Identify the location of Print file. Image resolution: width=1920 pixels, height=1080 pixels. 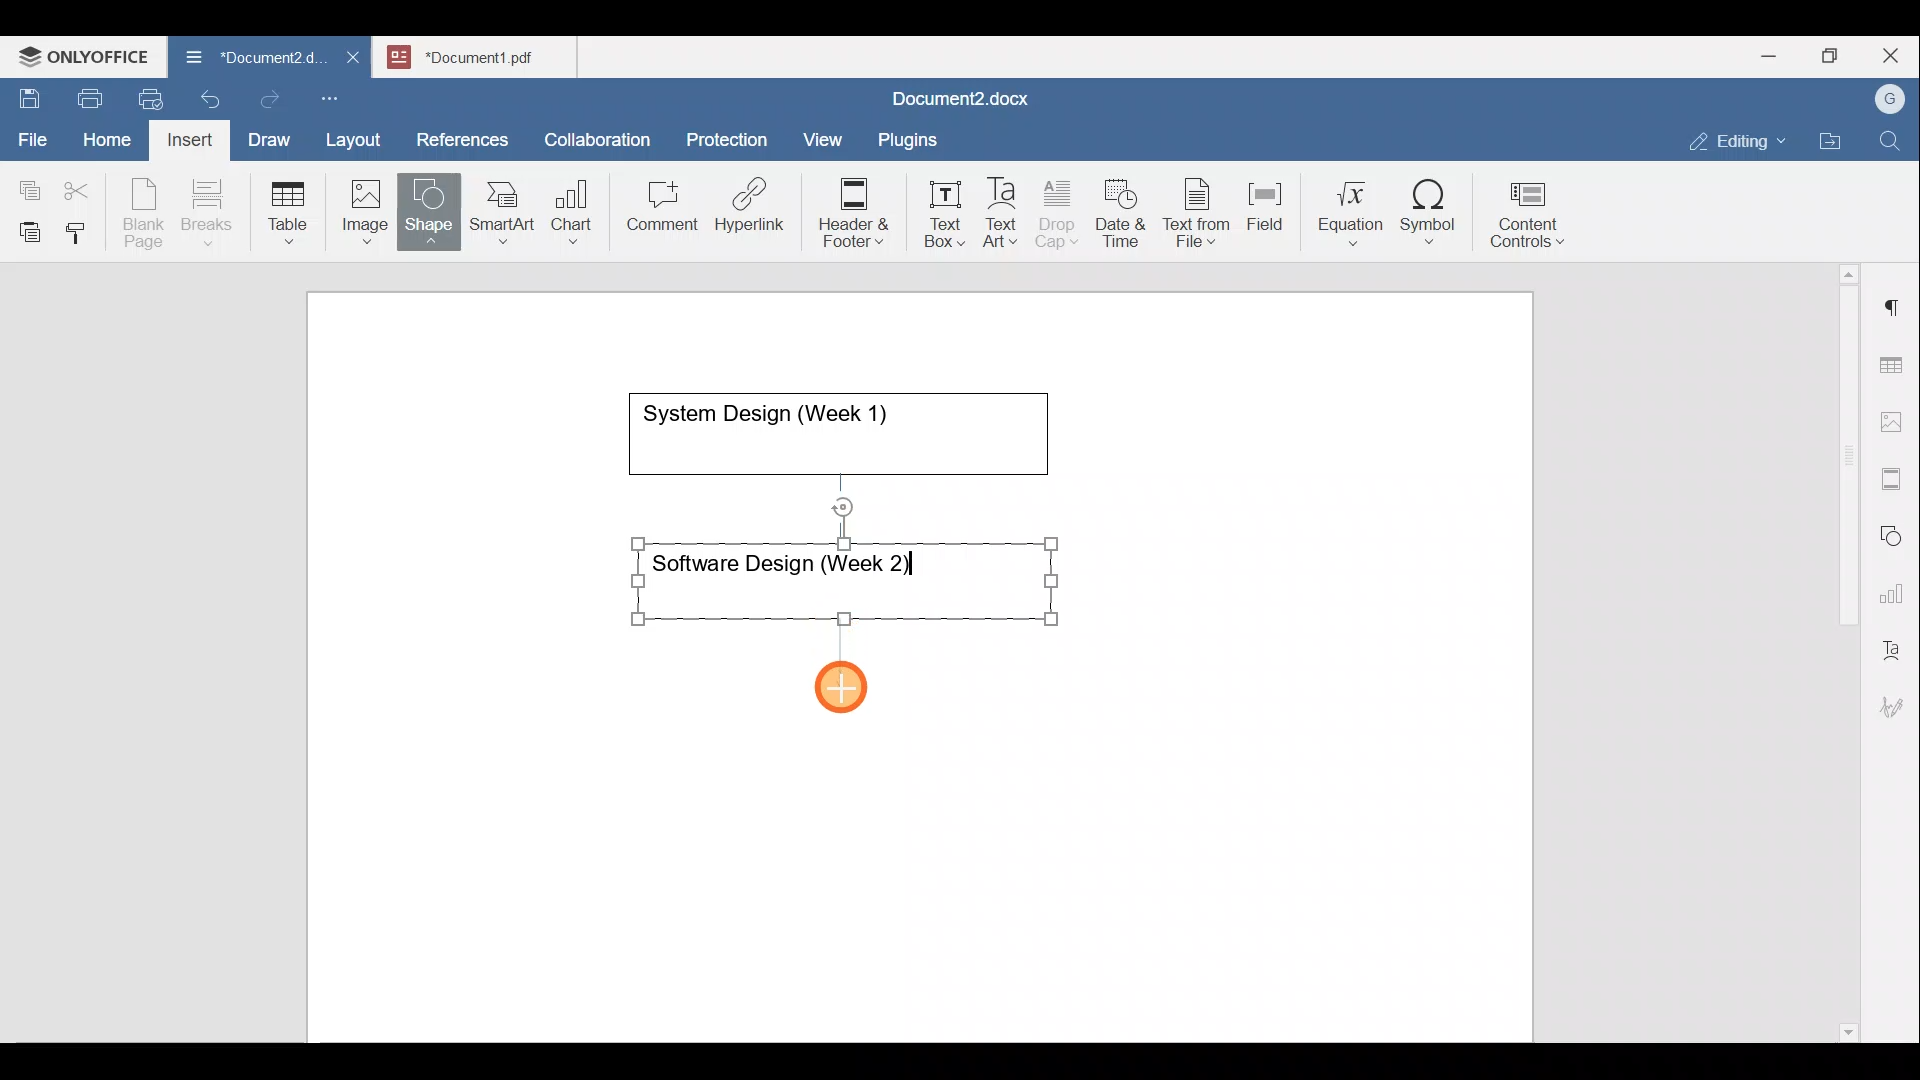
(86, 95).